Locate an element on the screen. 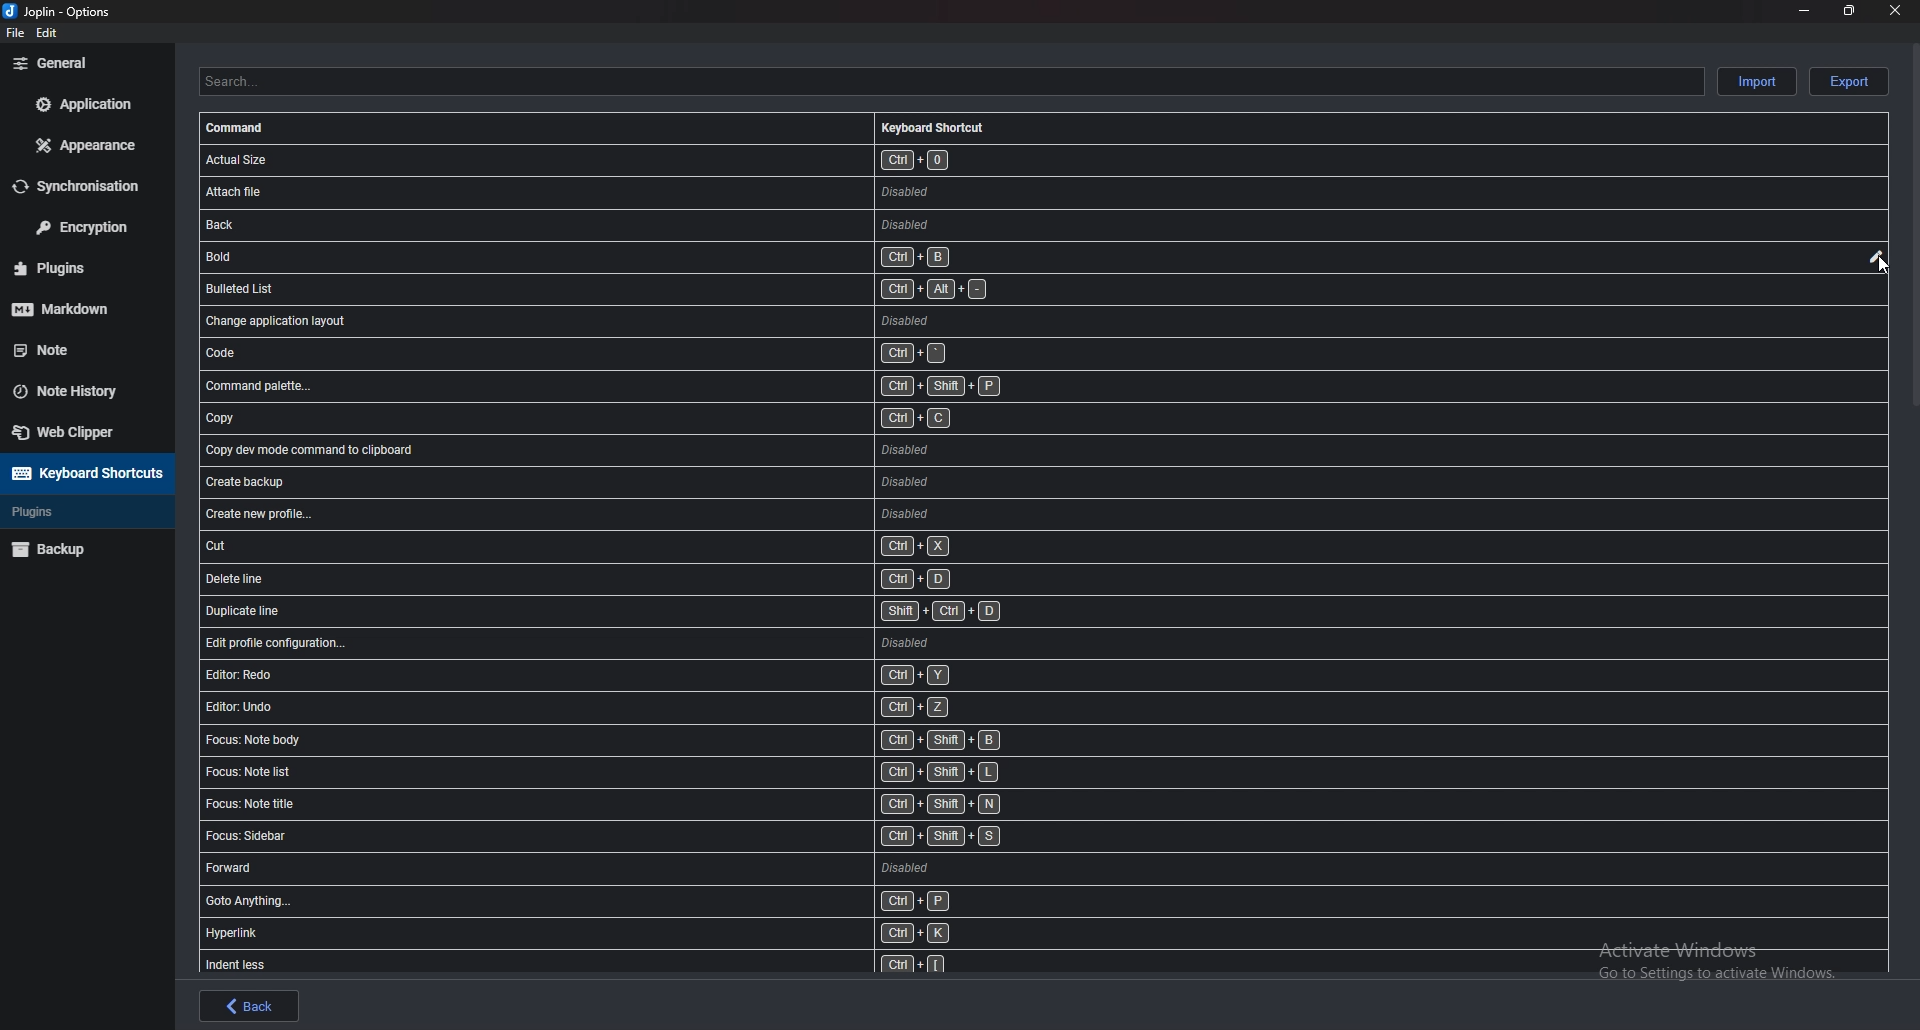 Image resolution: width=1920 pixels, height=1030 pixels. shortcut is located at coordinates (601, 161).